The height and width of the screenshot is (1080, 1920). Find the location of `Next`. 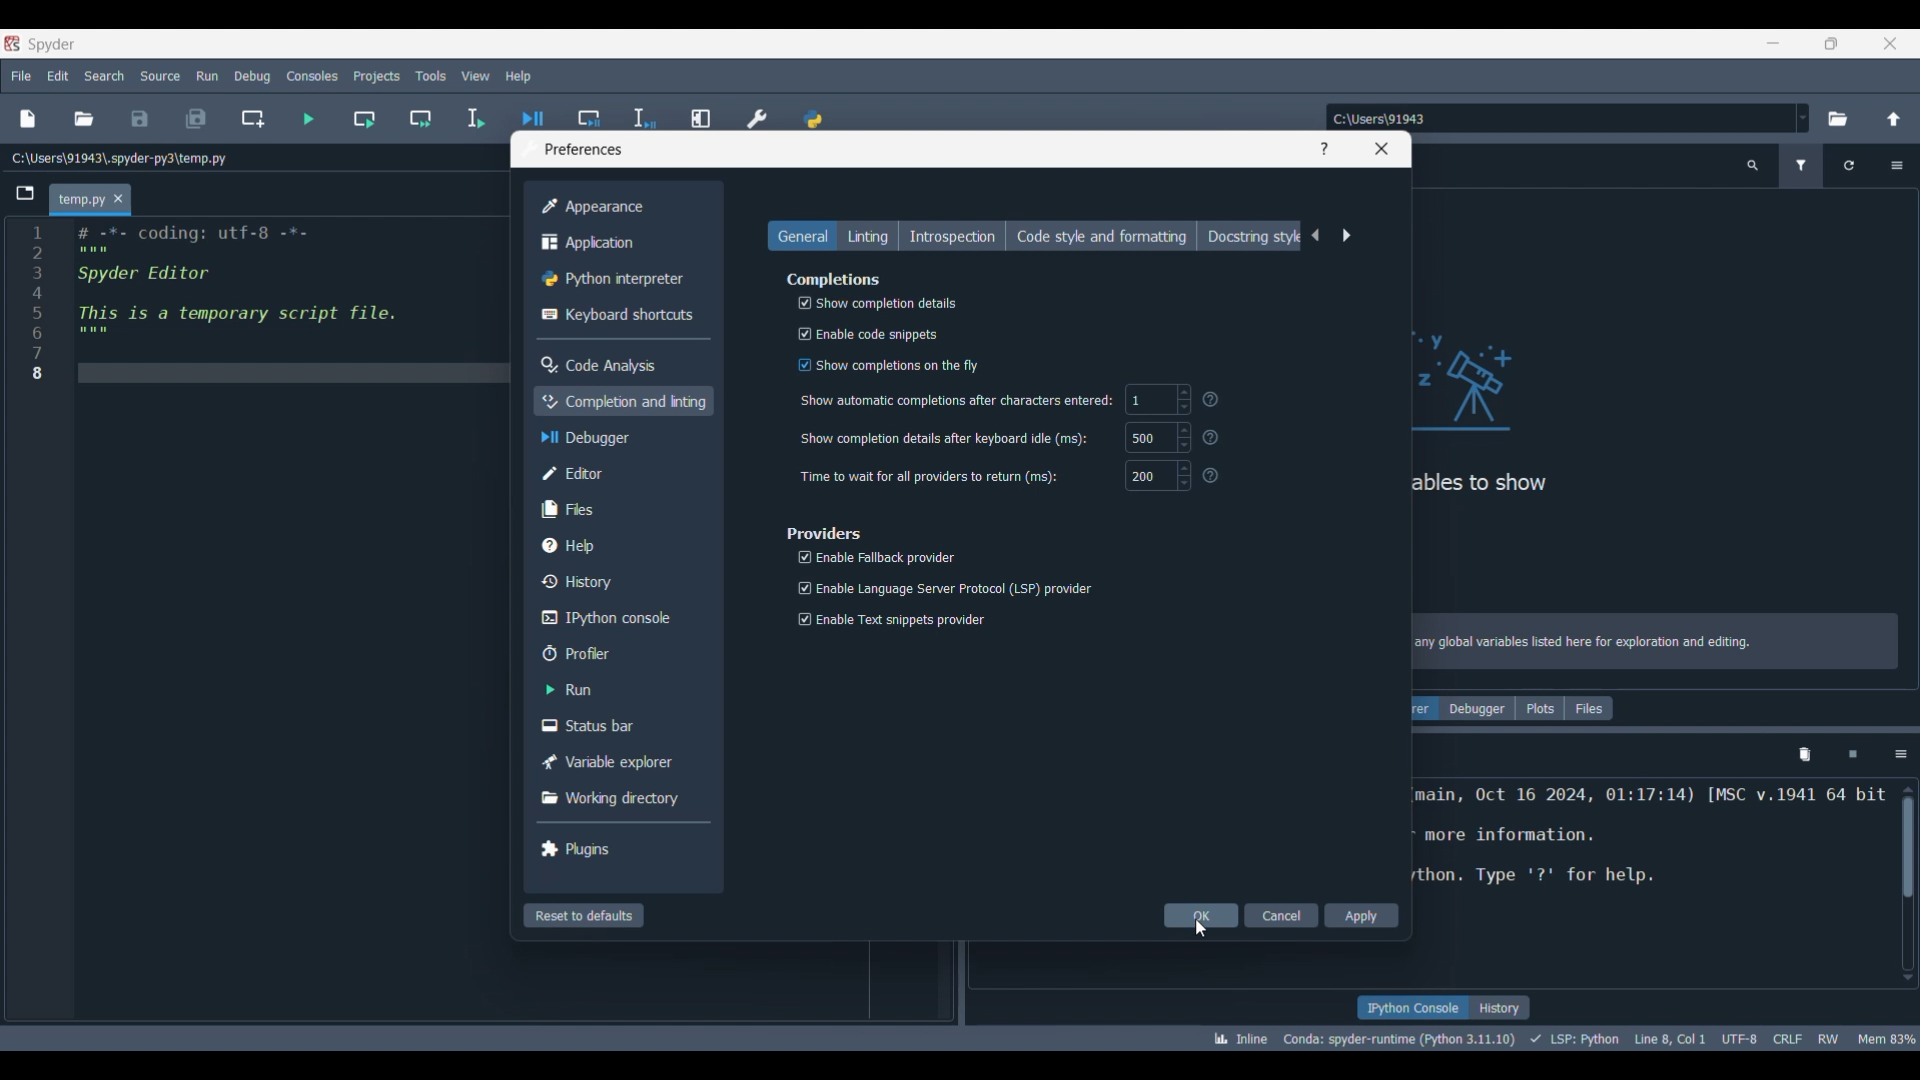

Next is located at coordinates (1346, 236).